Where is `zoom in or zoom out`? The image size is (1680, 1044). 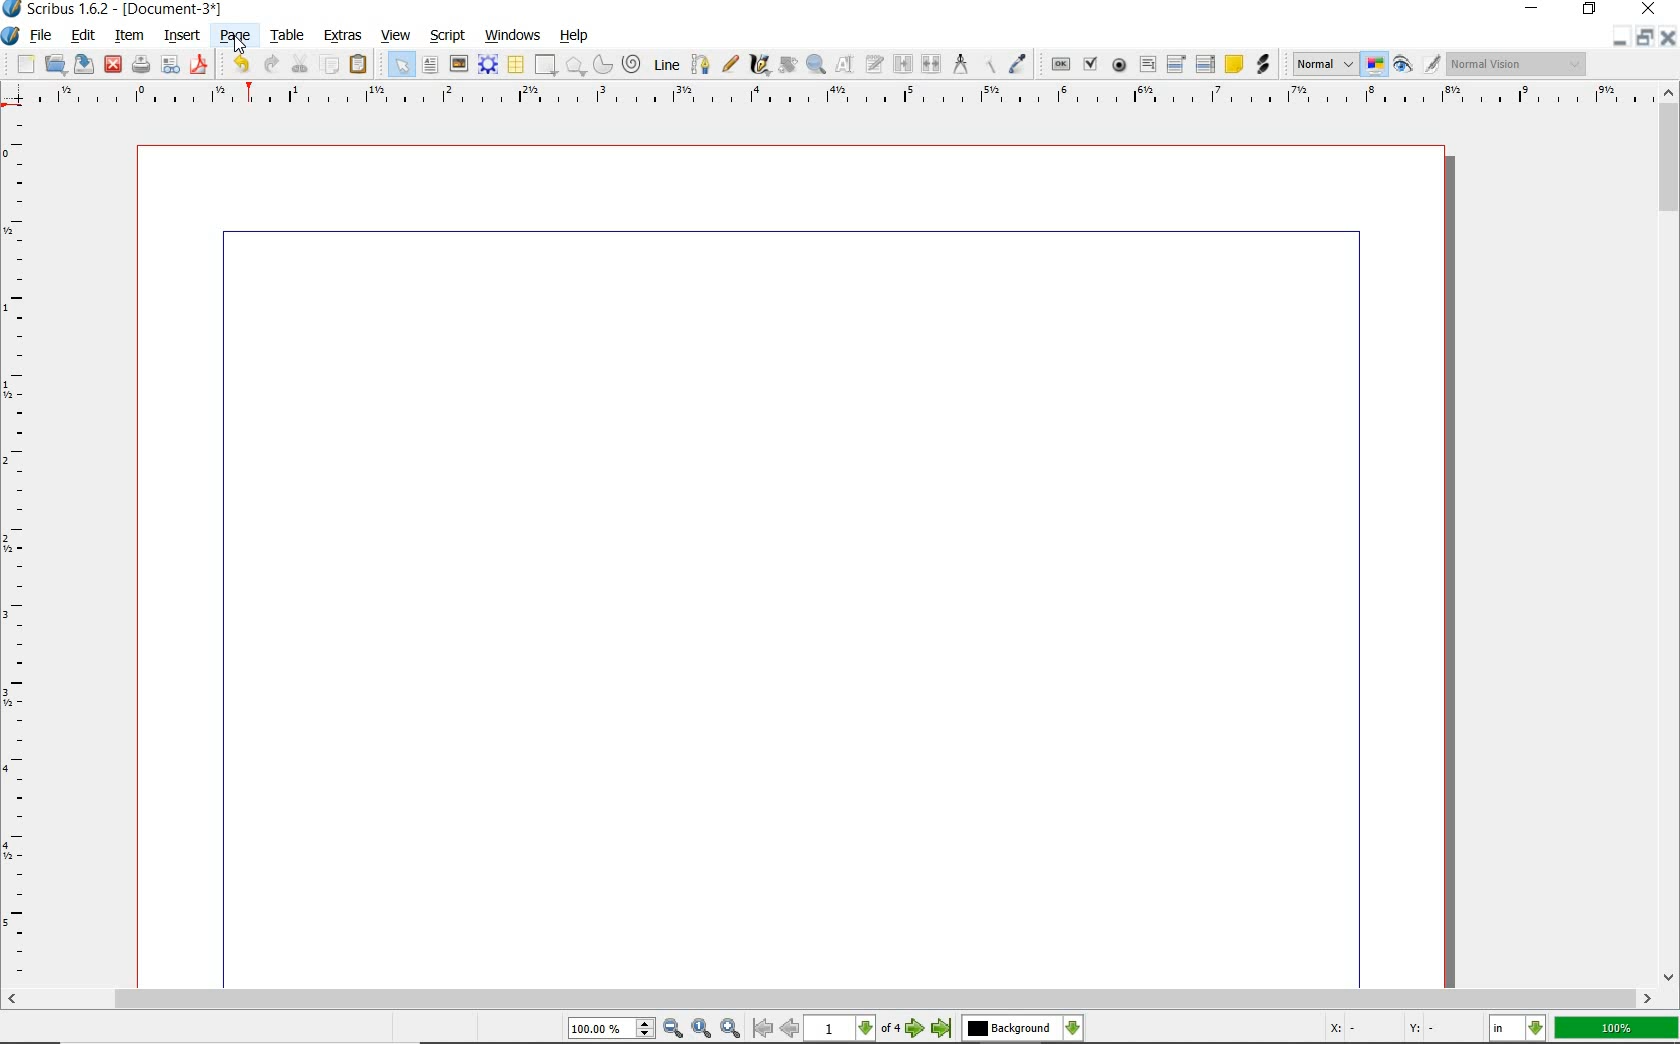 zoom in or zoom out is located at coordinates (815, 65).